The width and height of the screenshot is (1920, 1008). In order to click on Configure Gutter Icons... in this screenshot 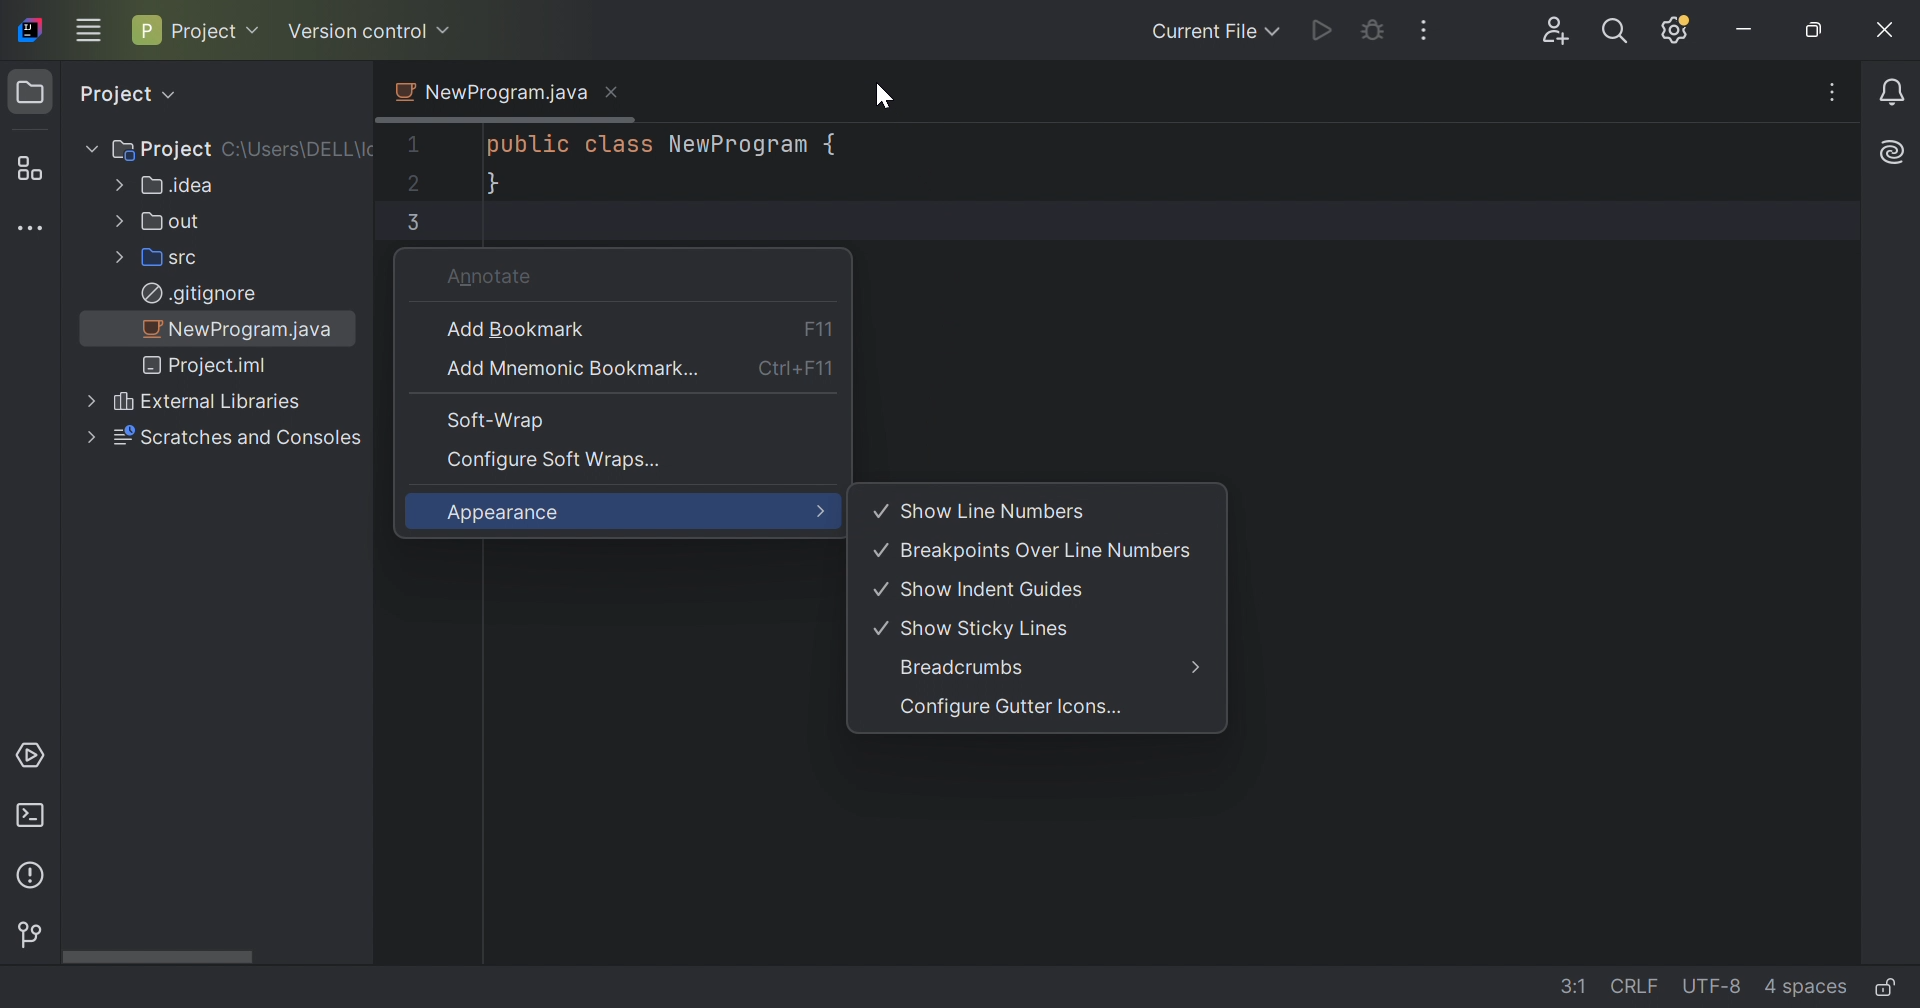, I will do `click(1011, 711)`.